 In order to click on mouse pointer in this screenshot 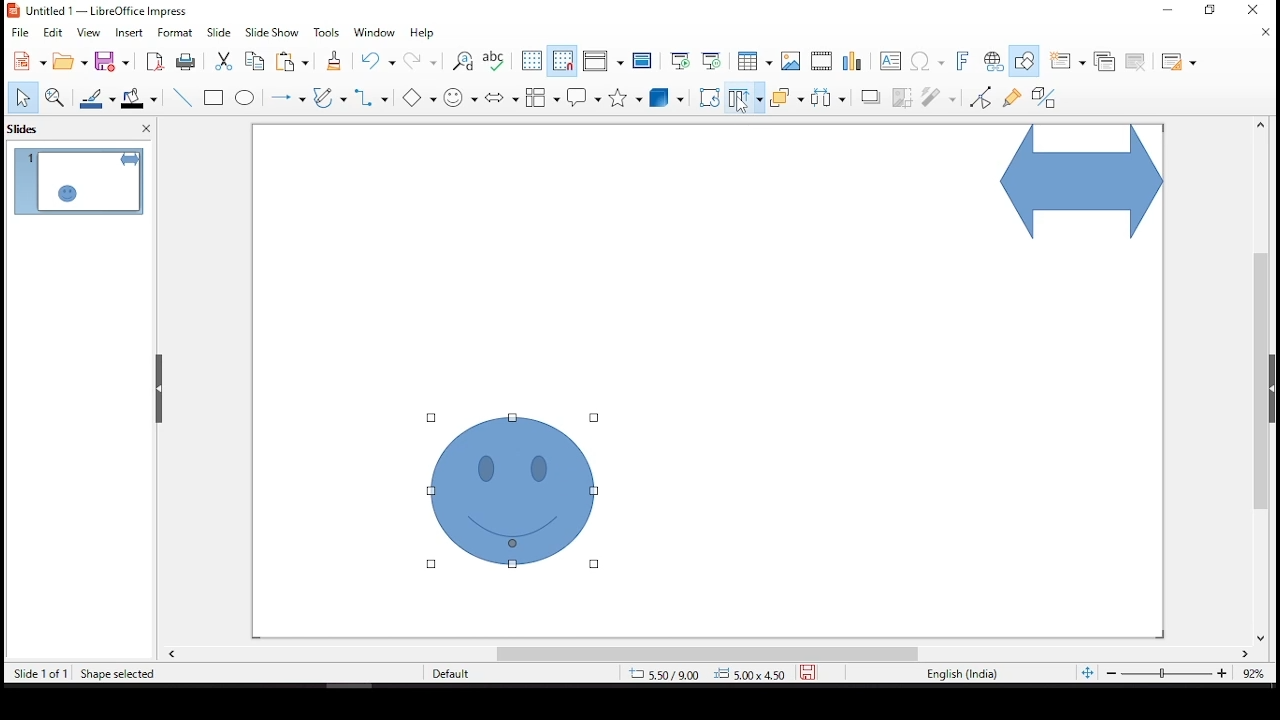, I will do `click(744, 108)`.